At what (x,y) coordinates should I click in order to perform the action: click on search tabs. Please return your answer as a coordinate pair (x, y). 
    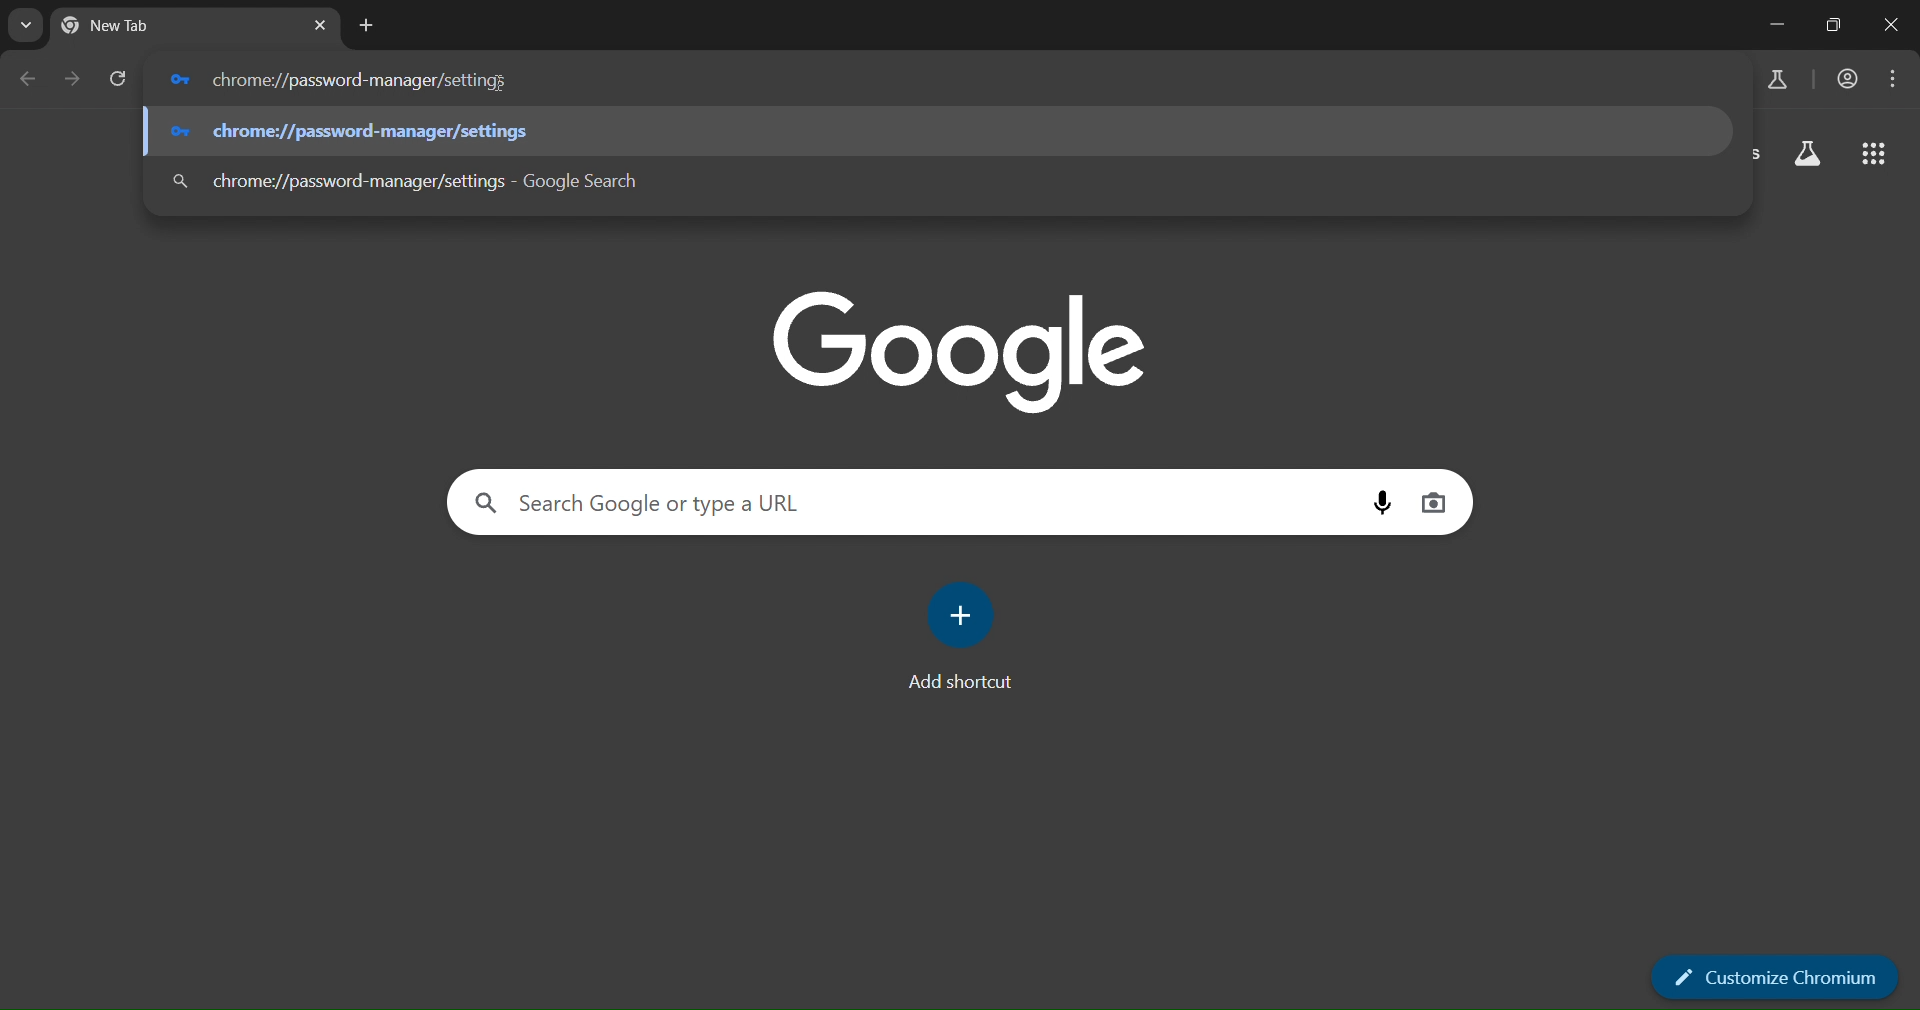
    Looking at the image, I should click on (25, 27).